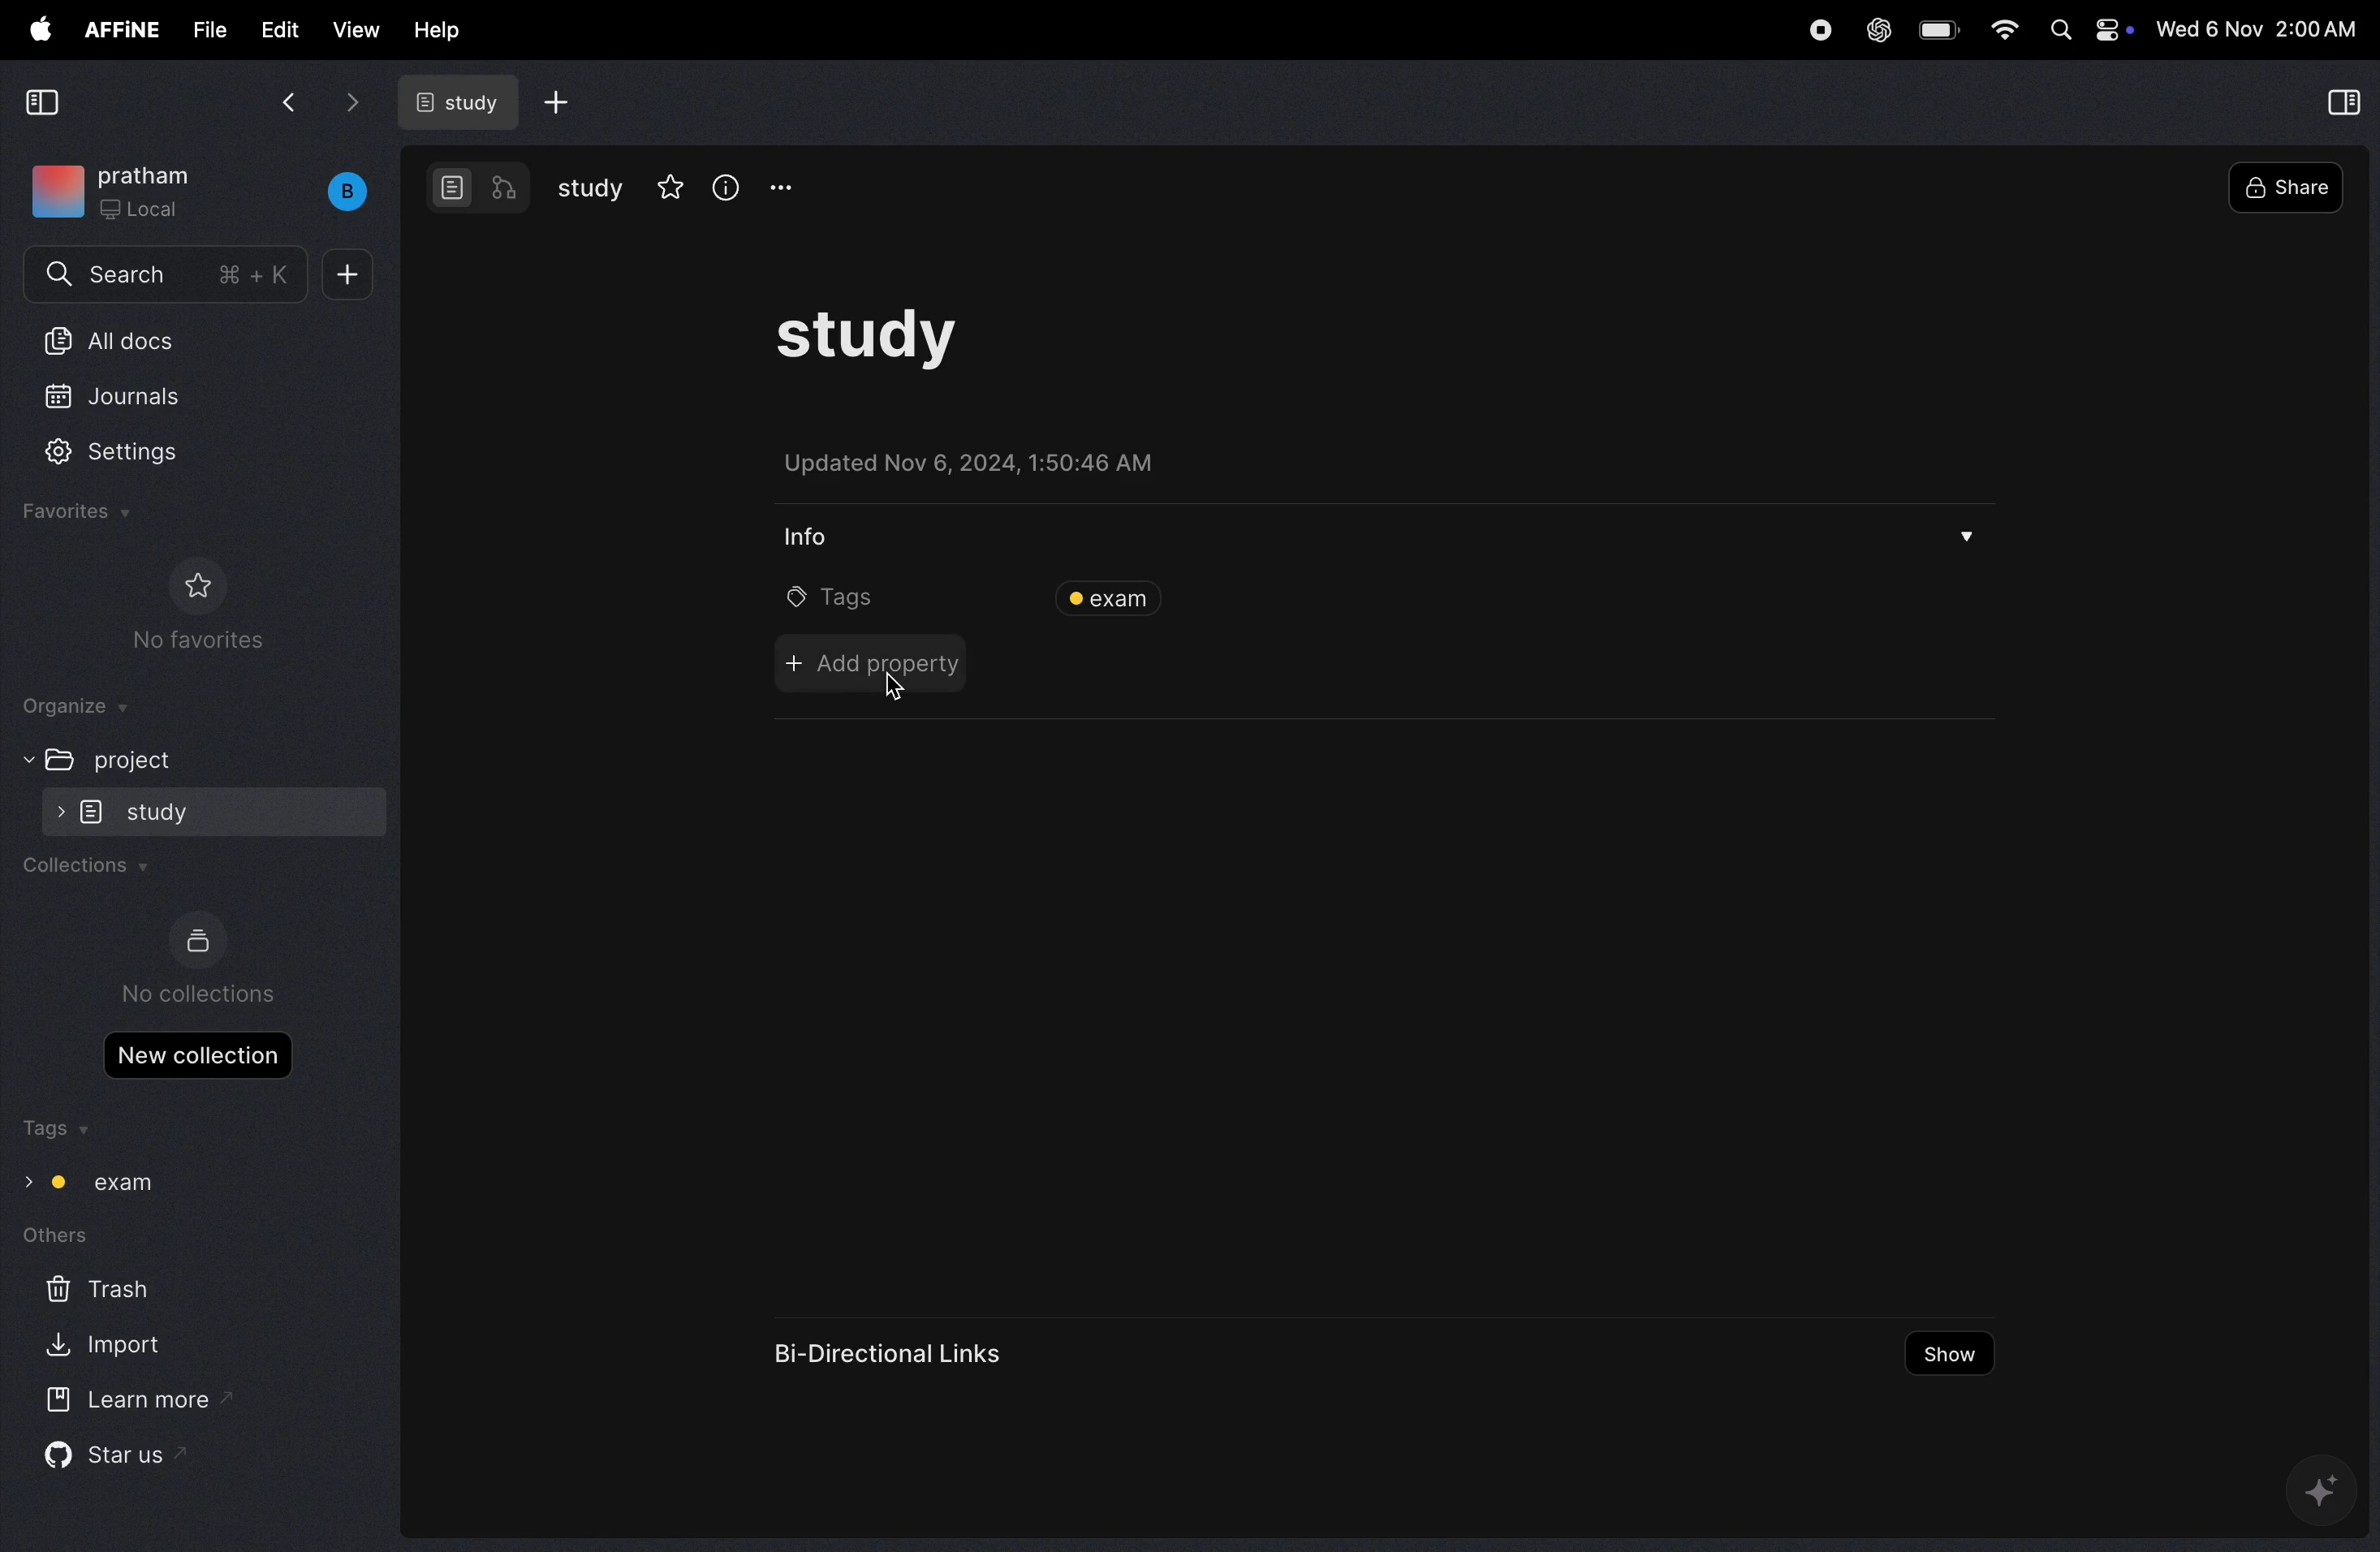 This screenshot has height=1552, width=2380. What do you see at coordinates (593, 188) in the screenshot?
I see `study` at bounding box center [593, 188].